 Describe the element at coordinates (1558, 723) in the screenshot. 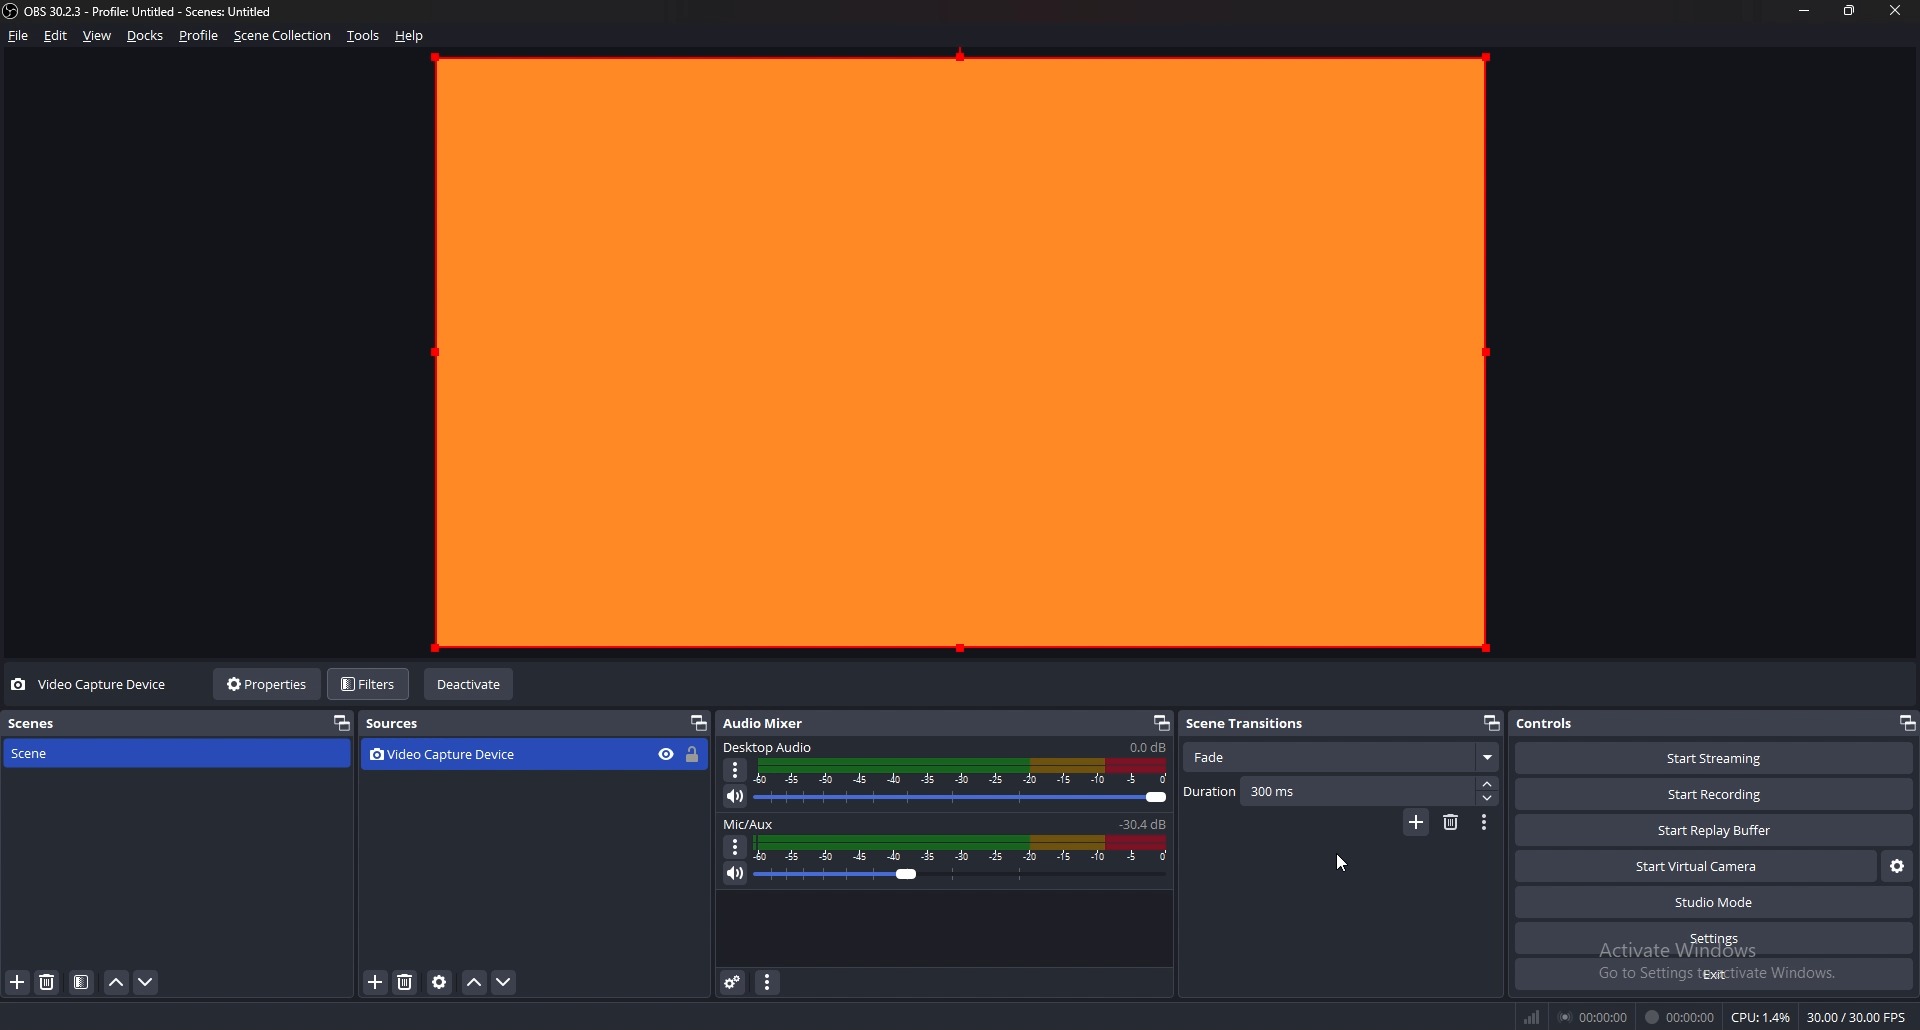

I see `controls` at that location.